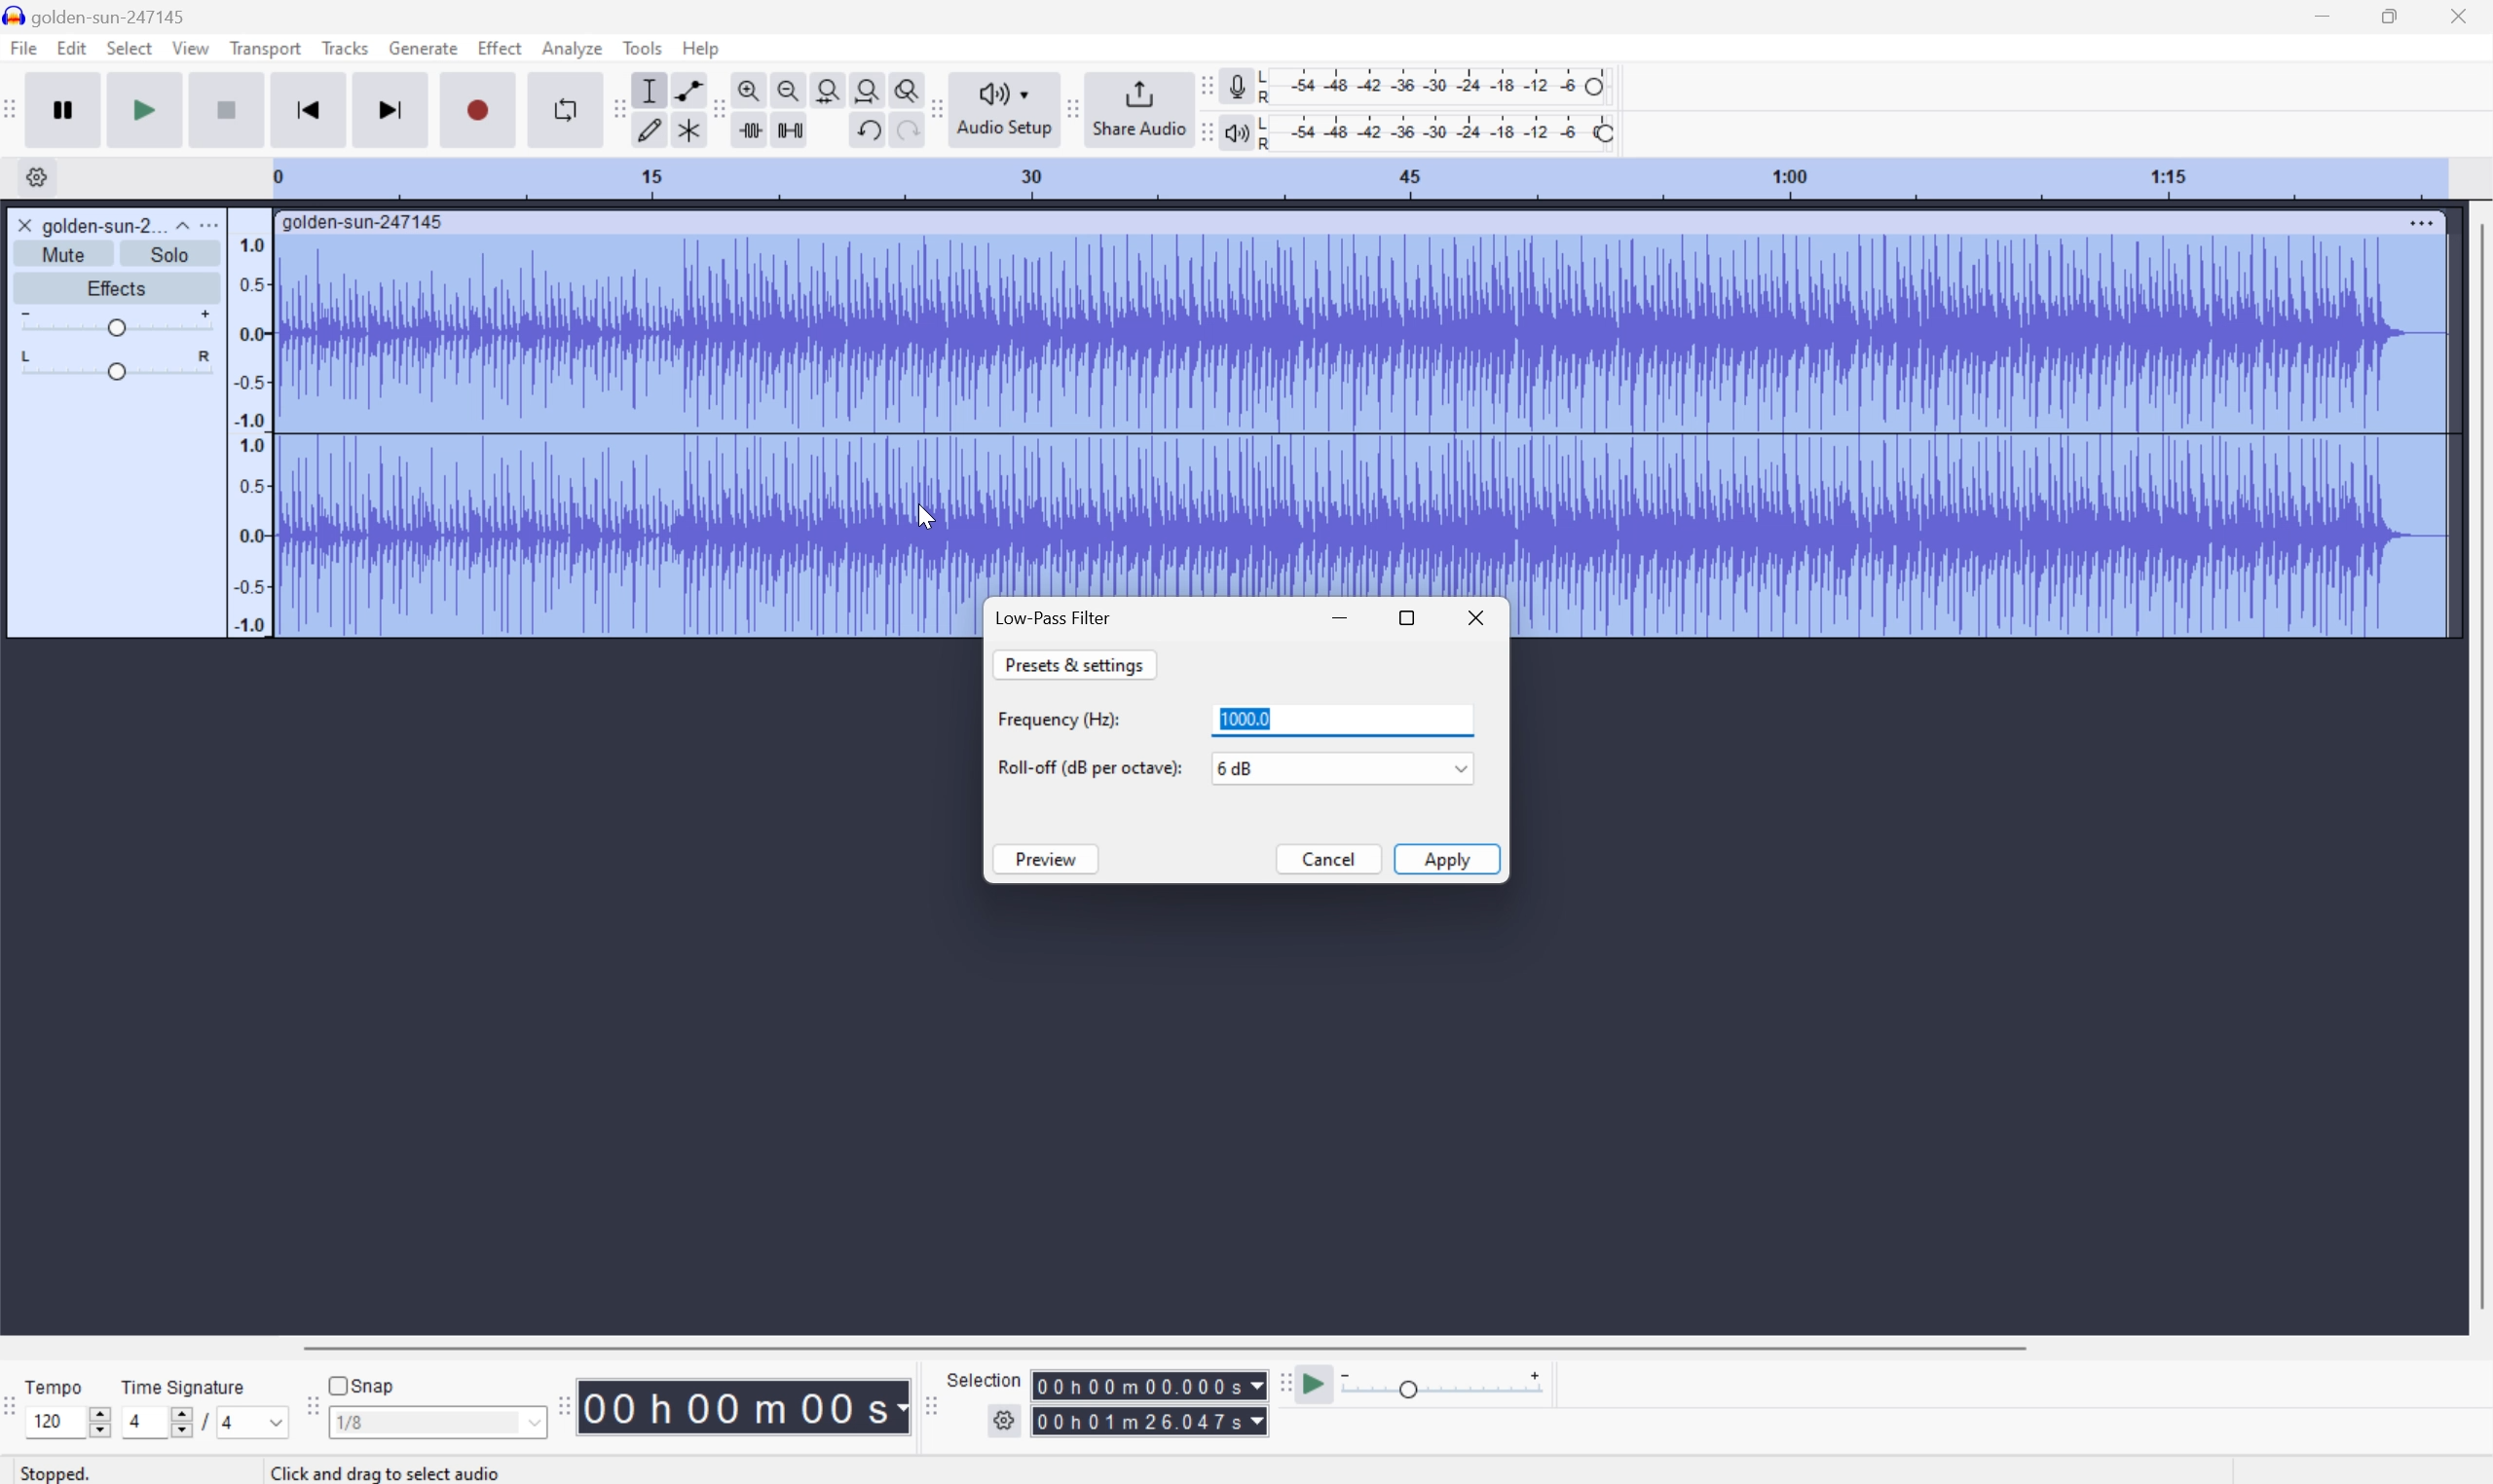  What do you see at coordinates (1437, 86) in the screenshot?
I see `Recording level: 62%` at bounding box center [1437, 86].